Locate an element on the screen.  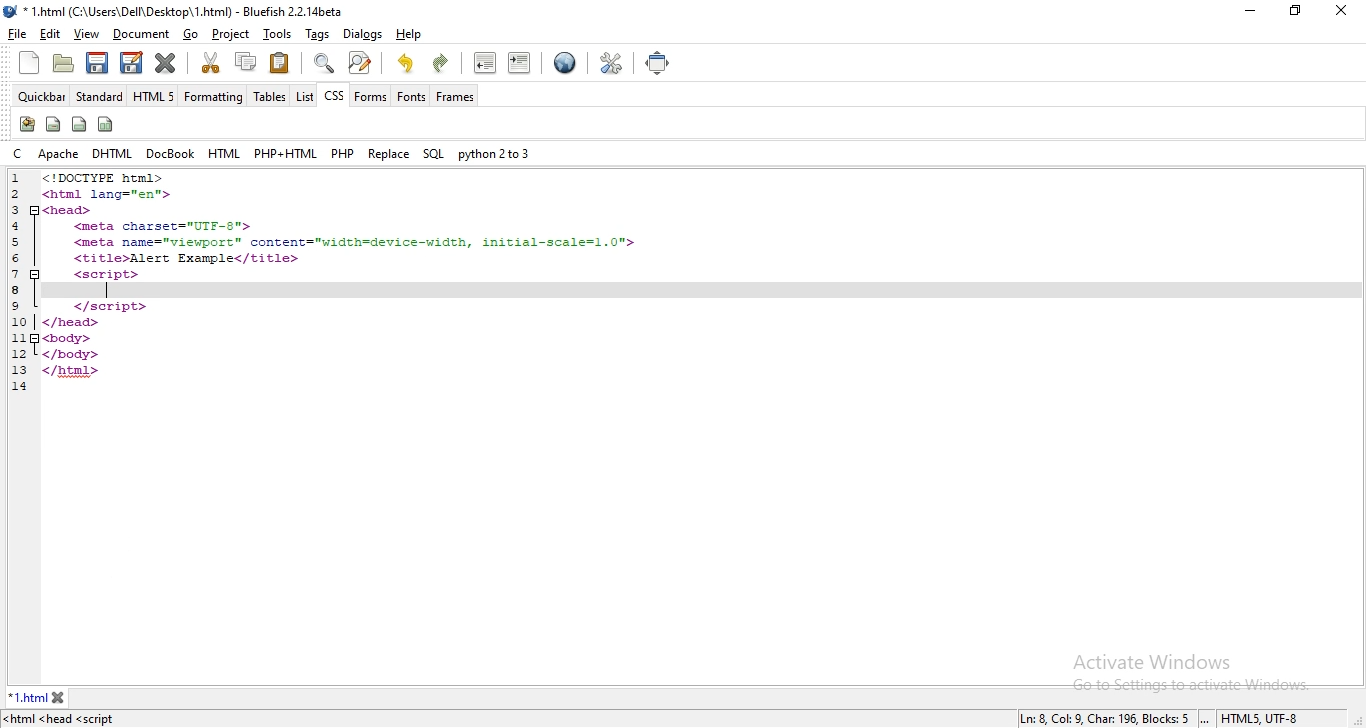
icon is located at coordinates (80, 124).